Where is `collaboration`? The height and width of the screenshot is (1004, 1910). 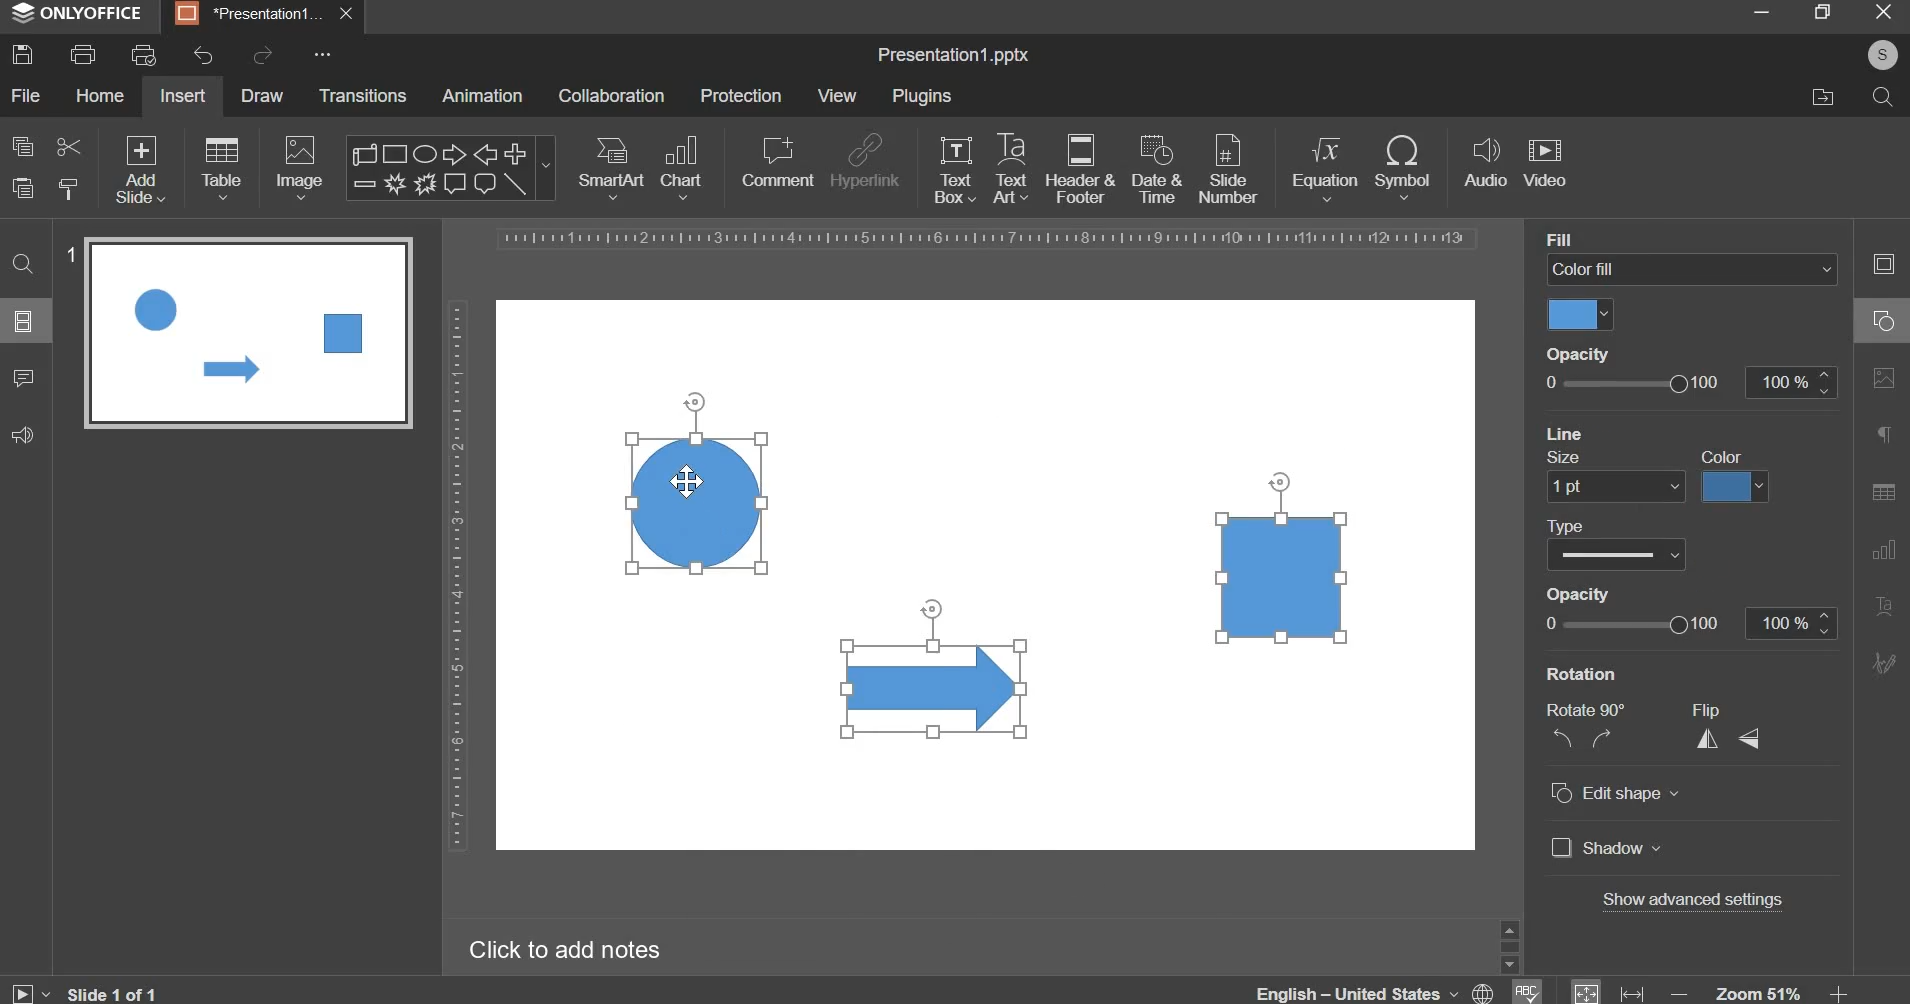
collaboration is located at coordinates (611, 96).